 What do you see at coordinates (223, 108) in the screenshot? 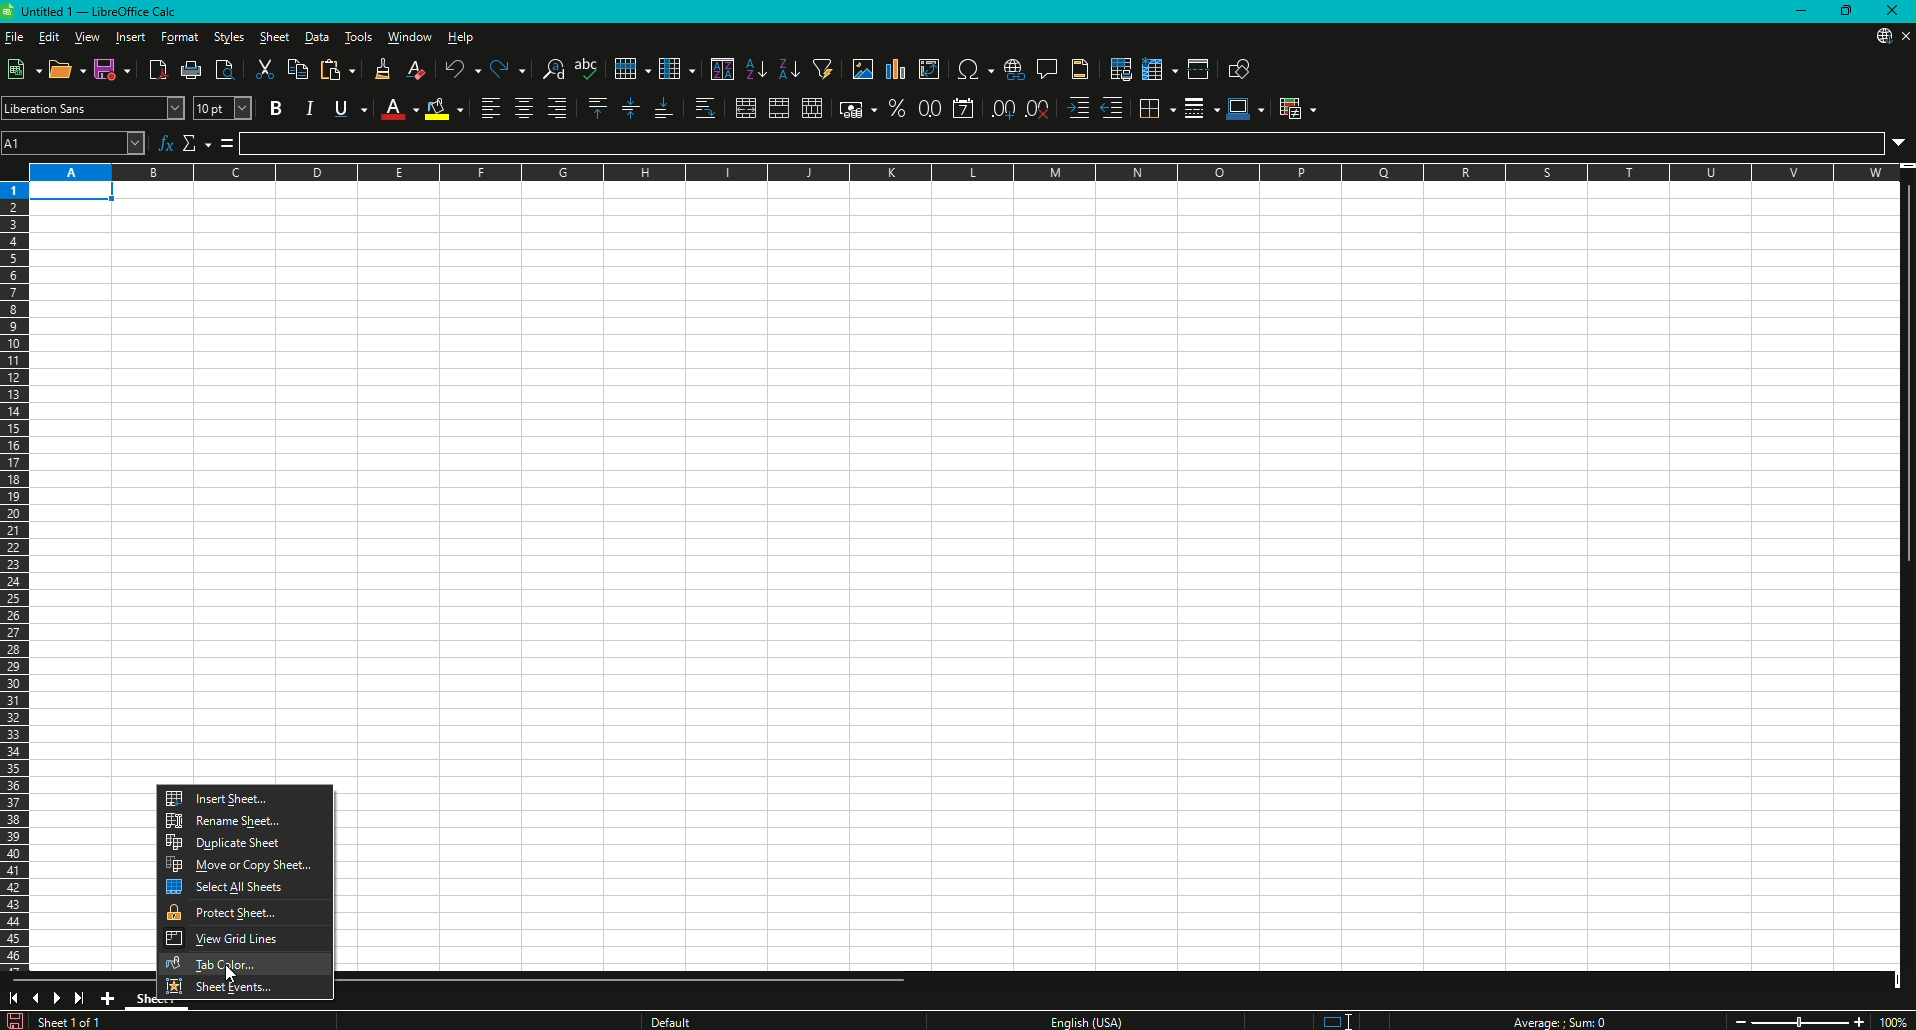
I see `Font Size` at bounding box center [223, 108].